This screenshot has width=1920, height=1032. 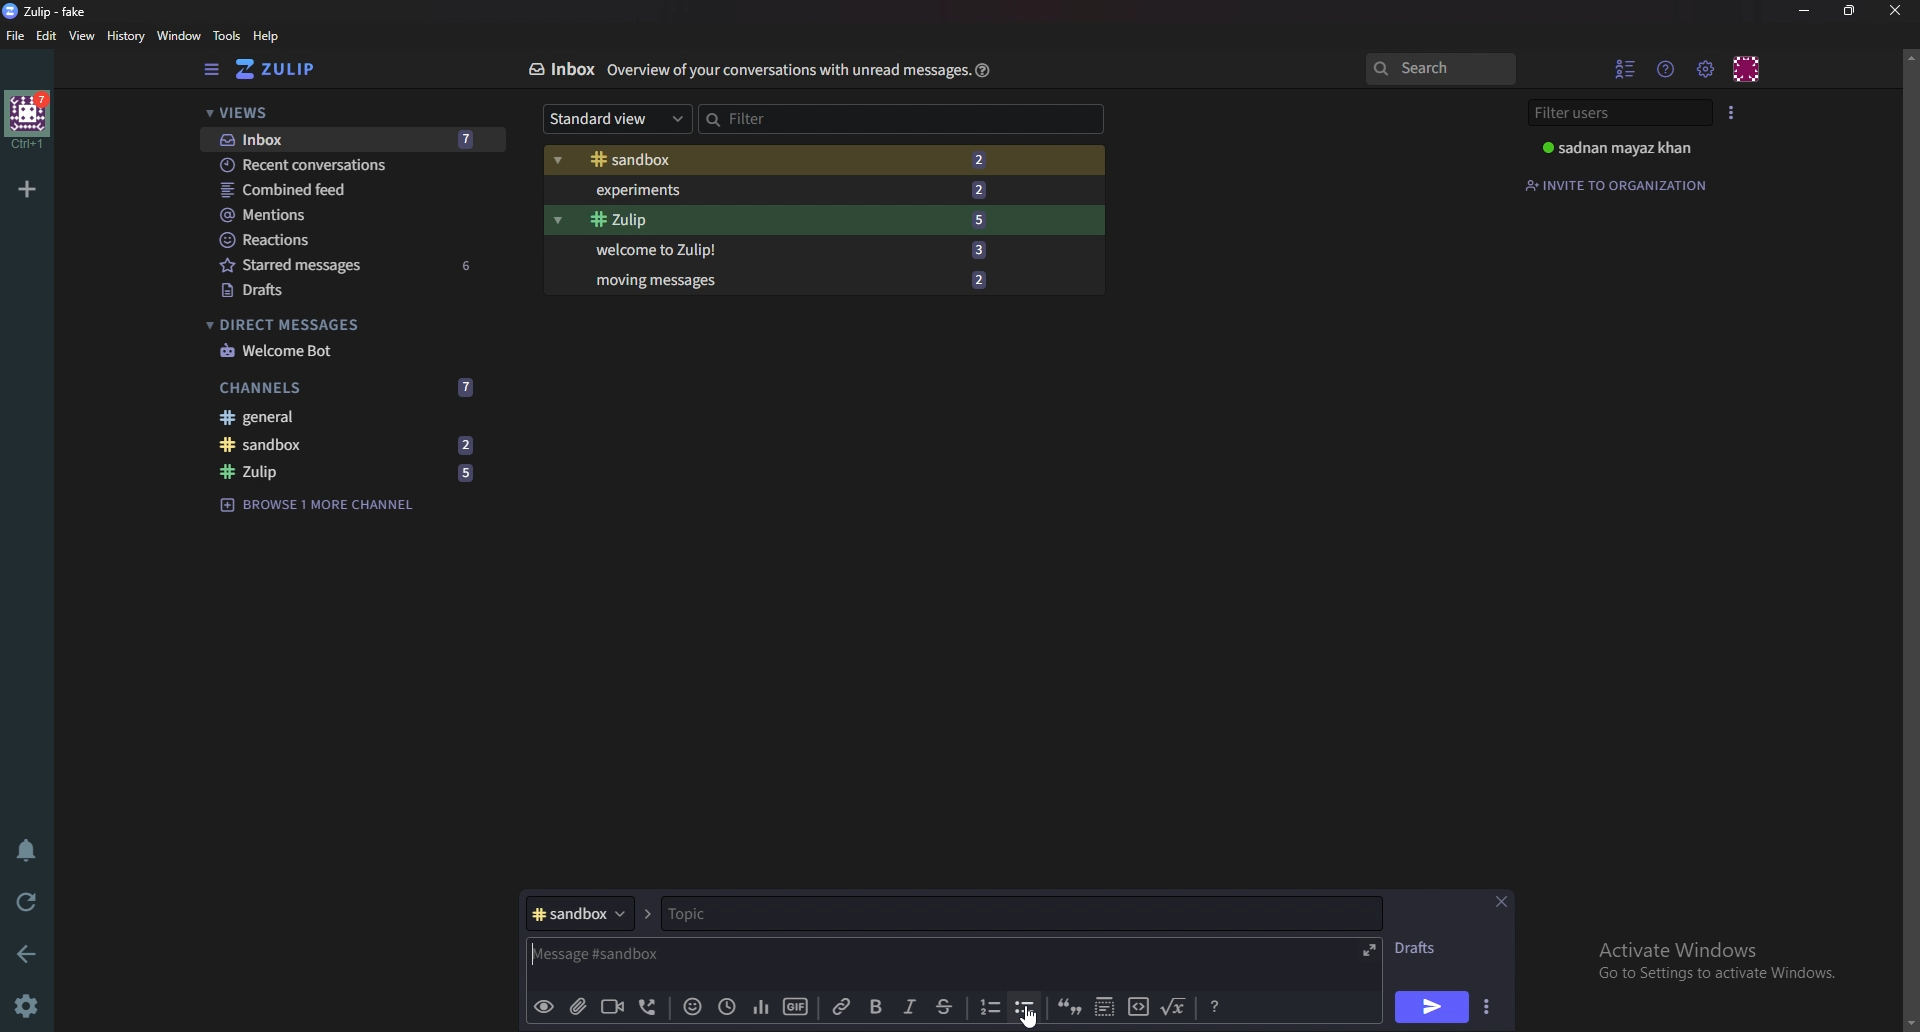 I want to click on preview, so click(x=543, y=1008).